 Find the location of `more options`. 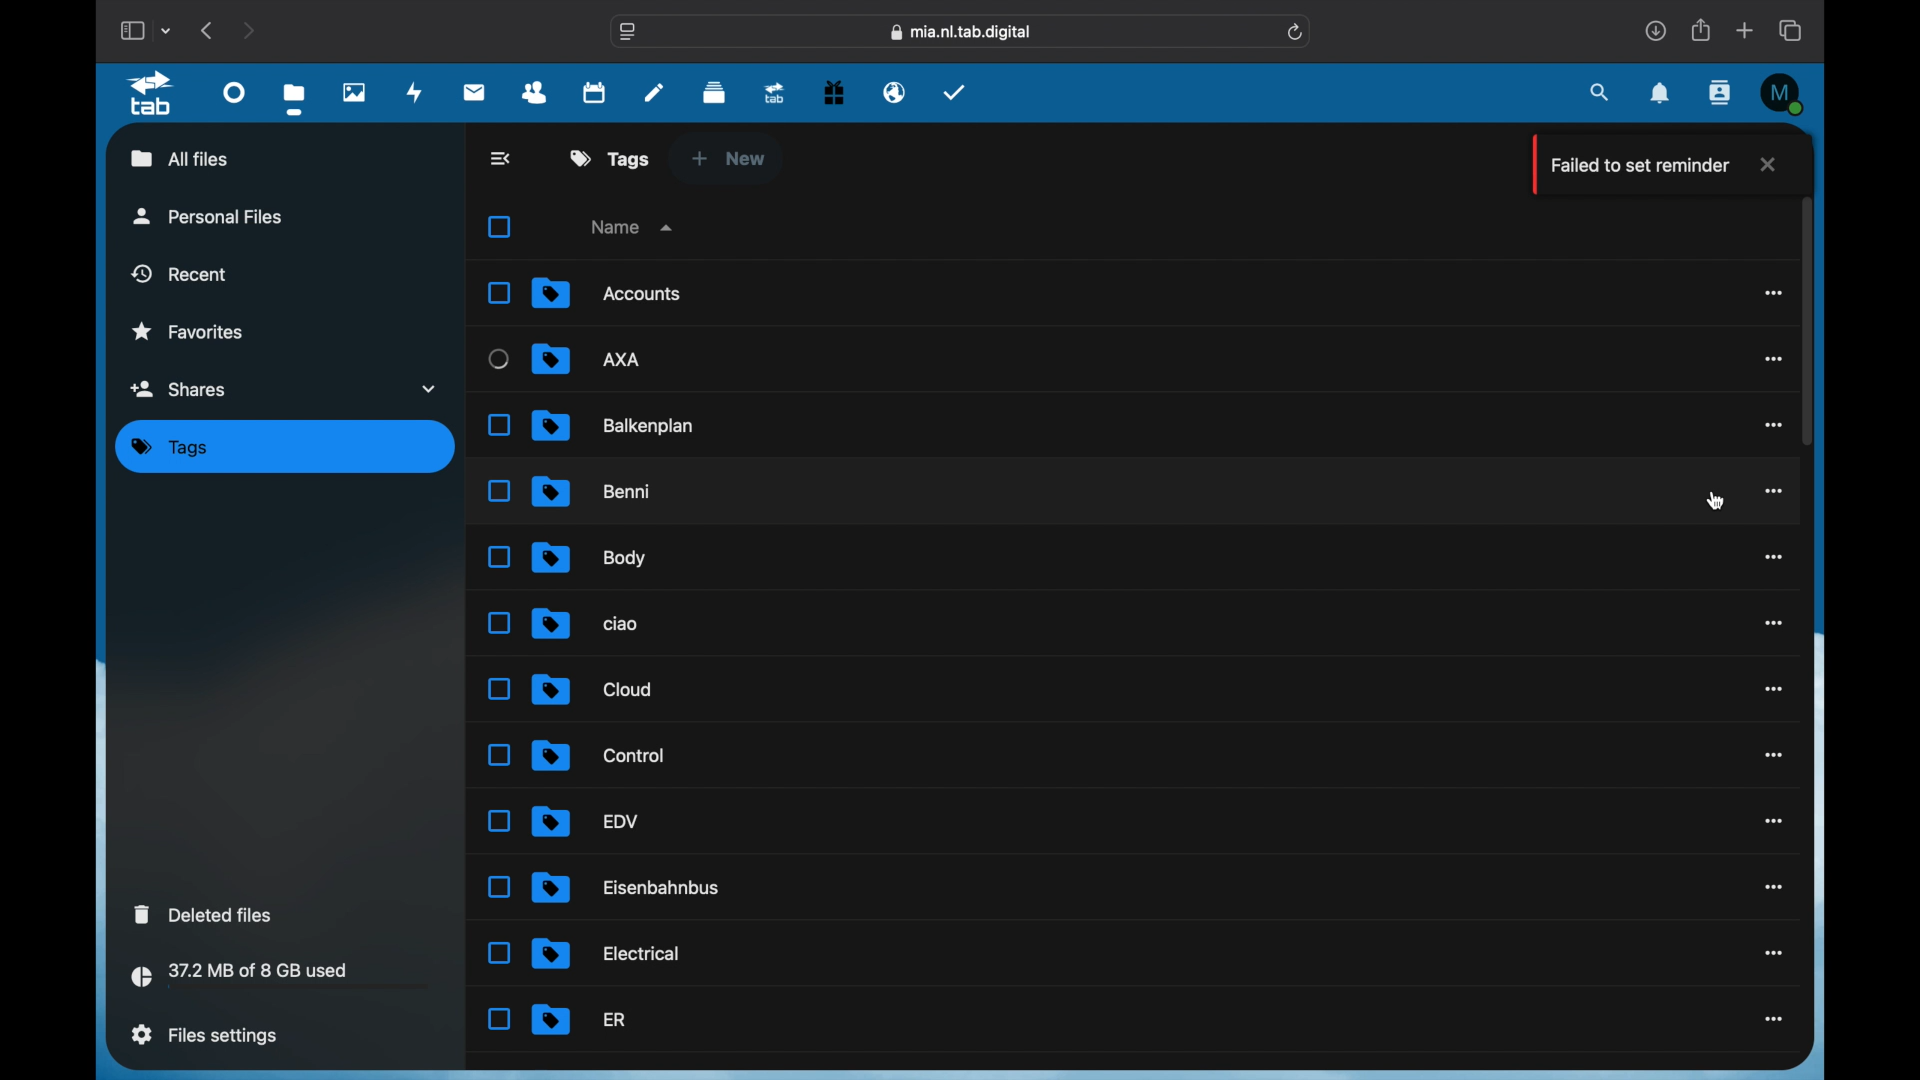

more options is located at coordinates (1775, 623).